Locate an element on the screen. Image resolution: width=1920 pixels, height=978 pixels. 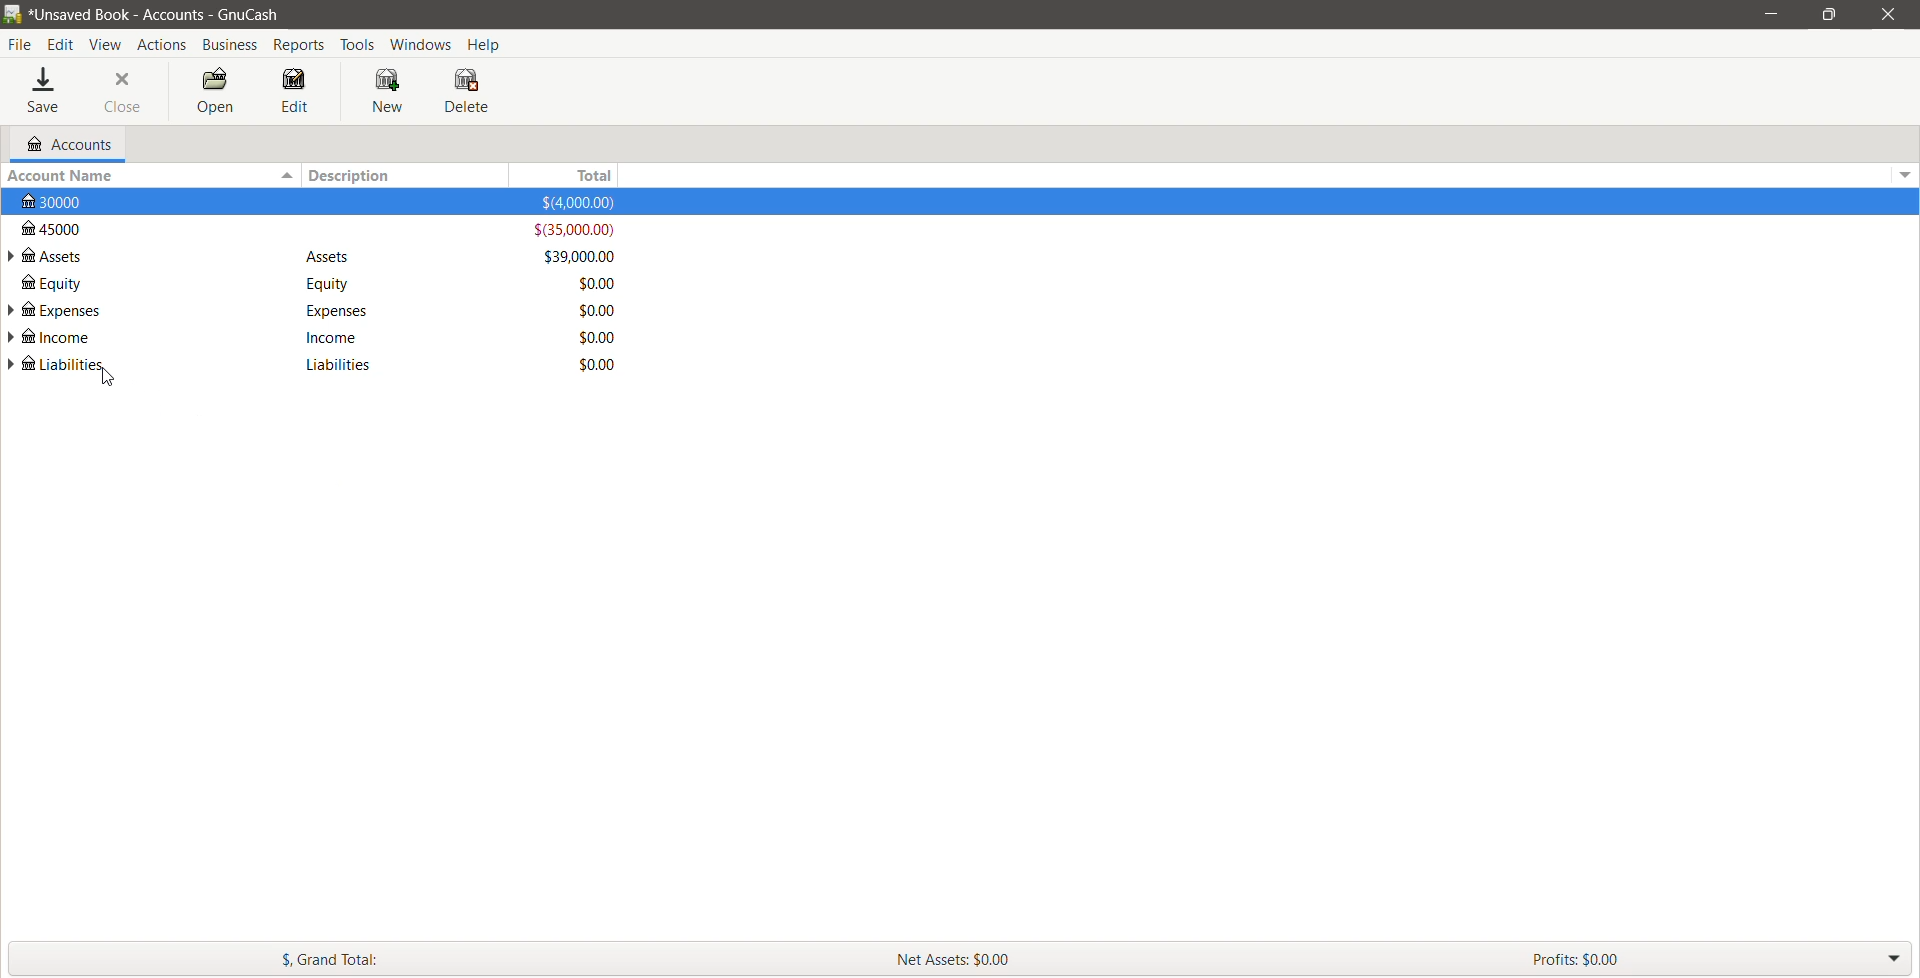
File is located at coordinates (20, 45).